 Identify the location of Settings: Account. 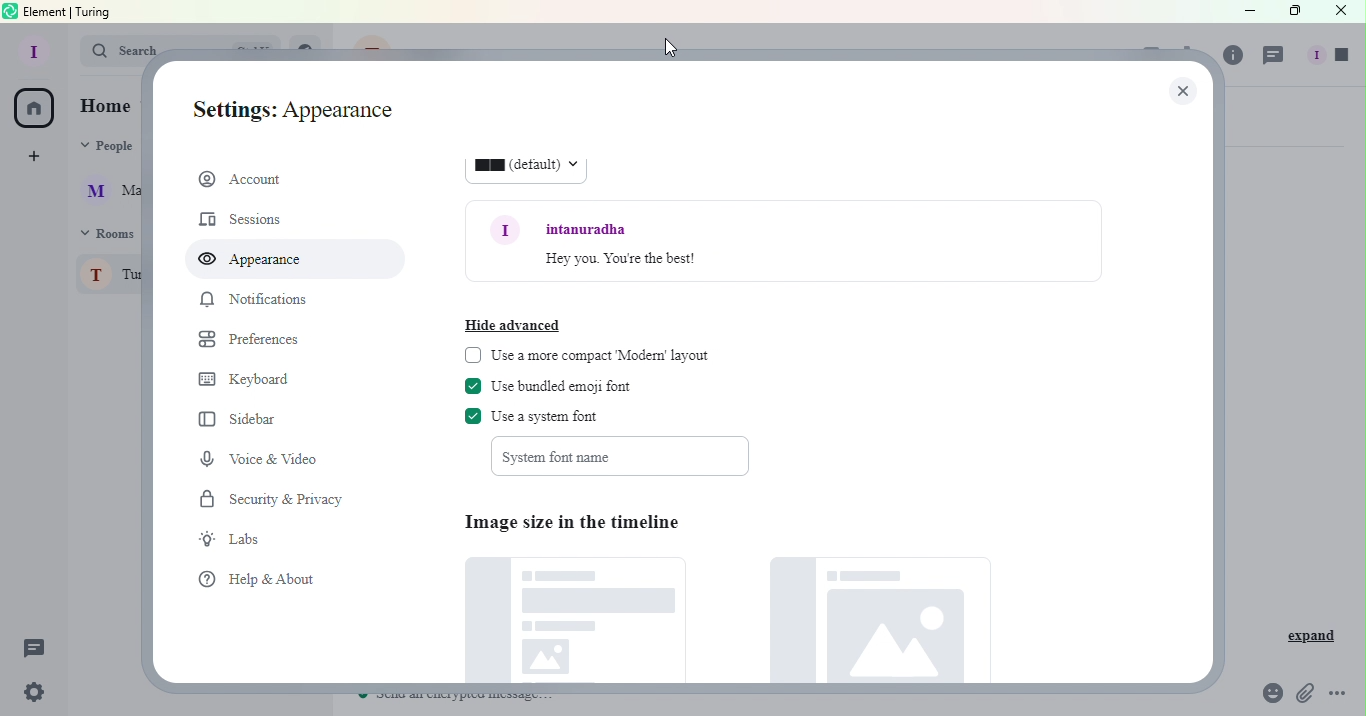
(317, 103).